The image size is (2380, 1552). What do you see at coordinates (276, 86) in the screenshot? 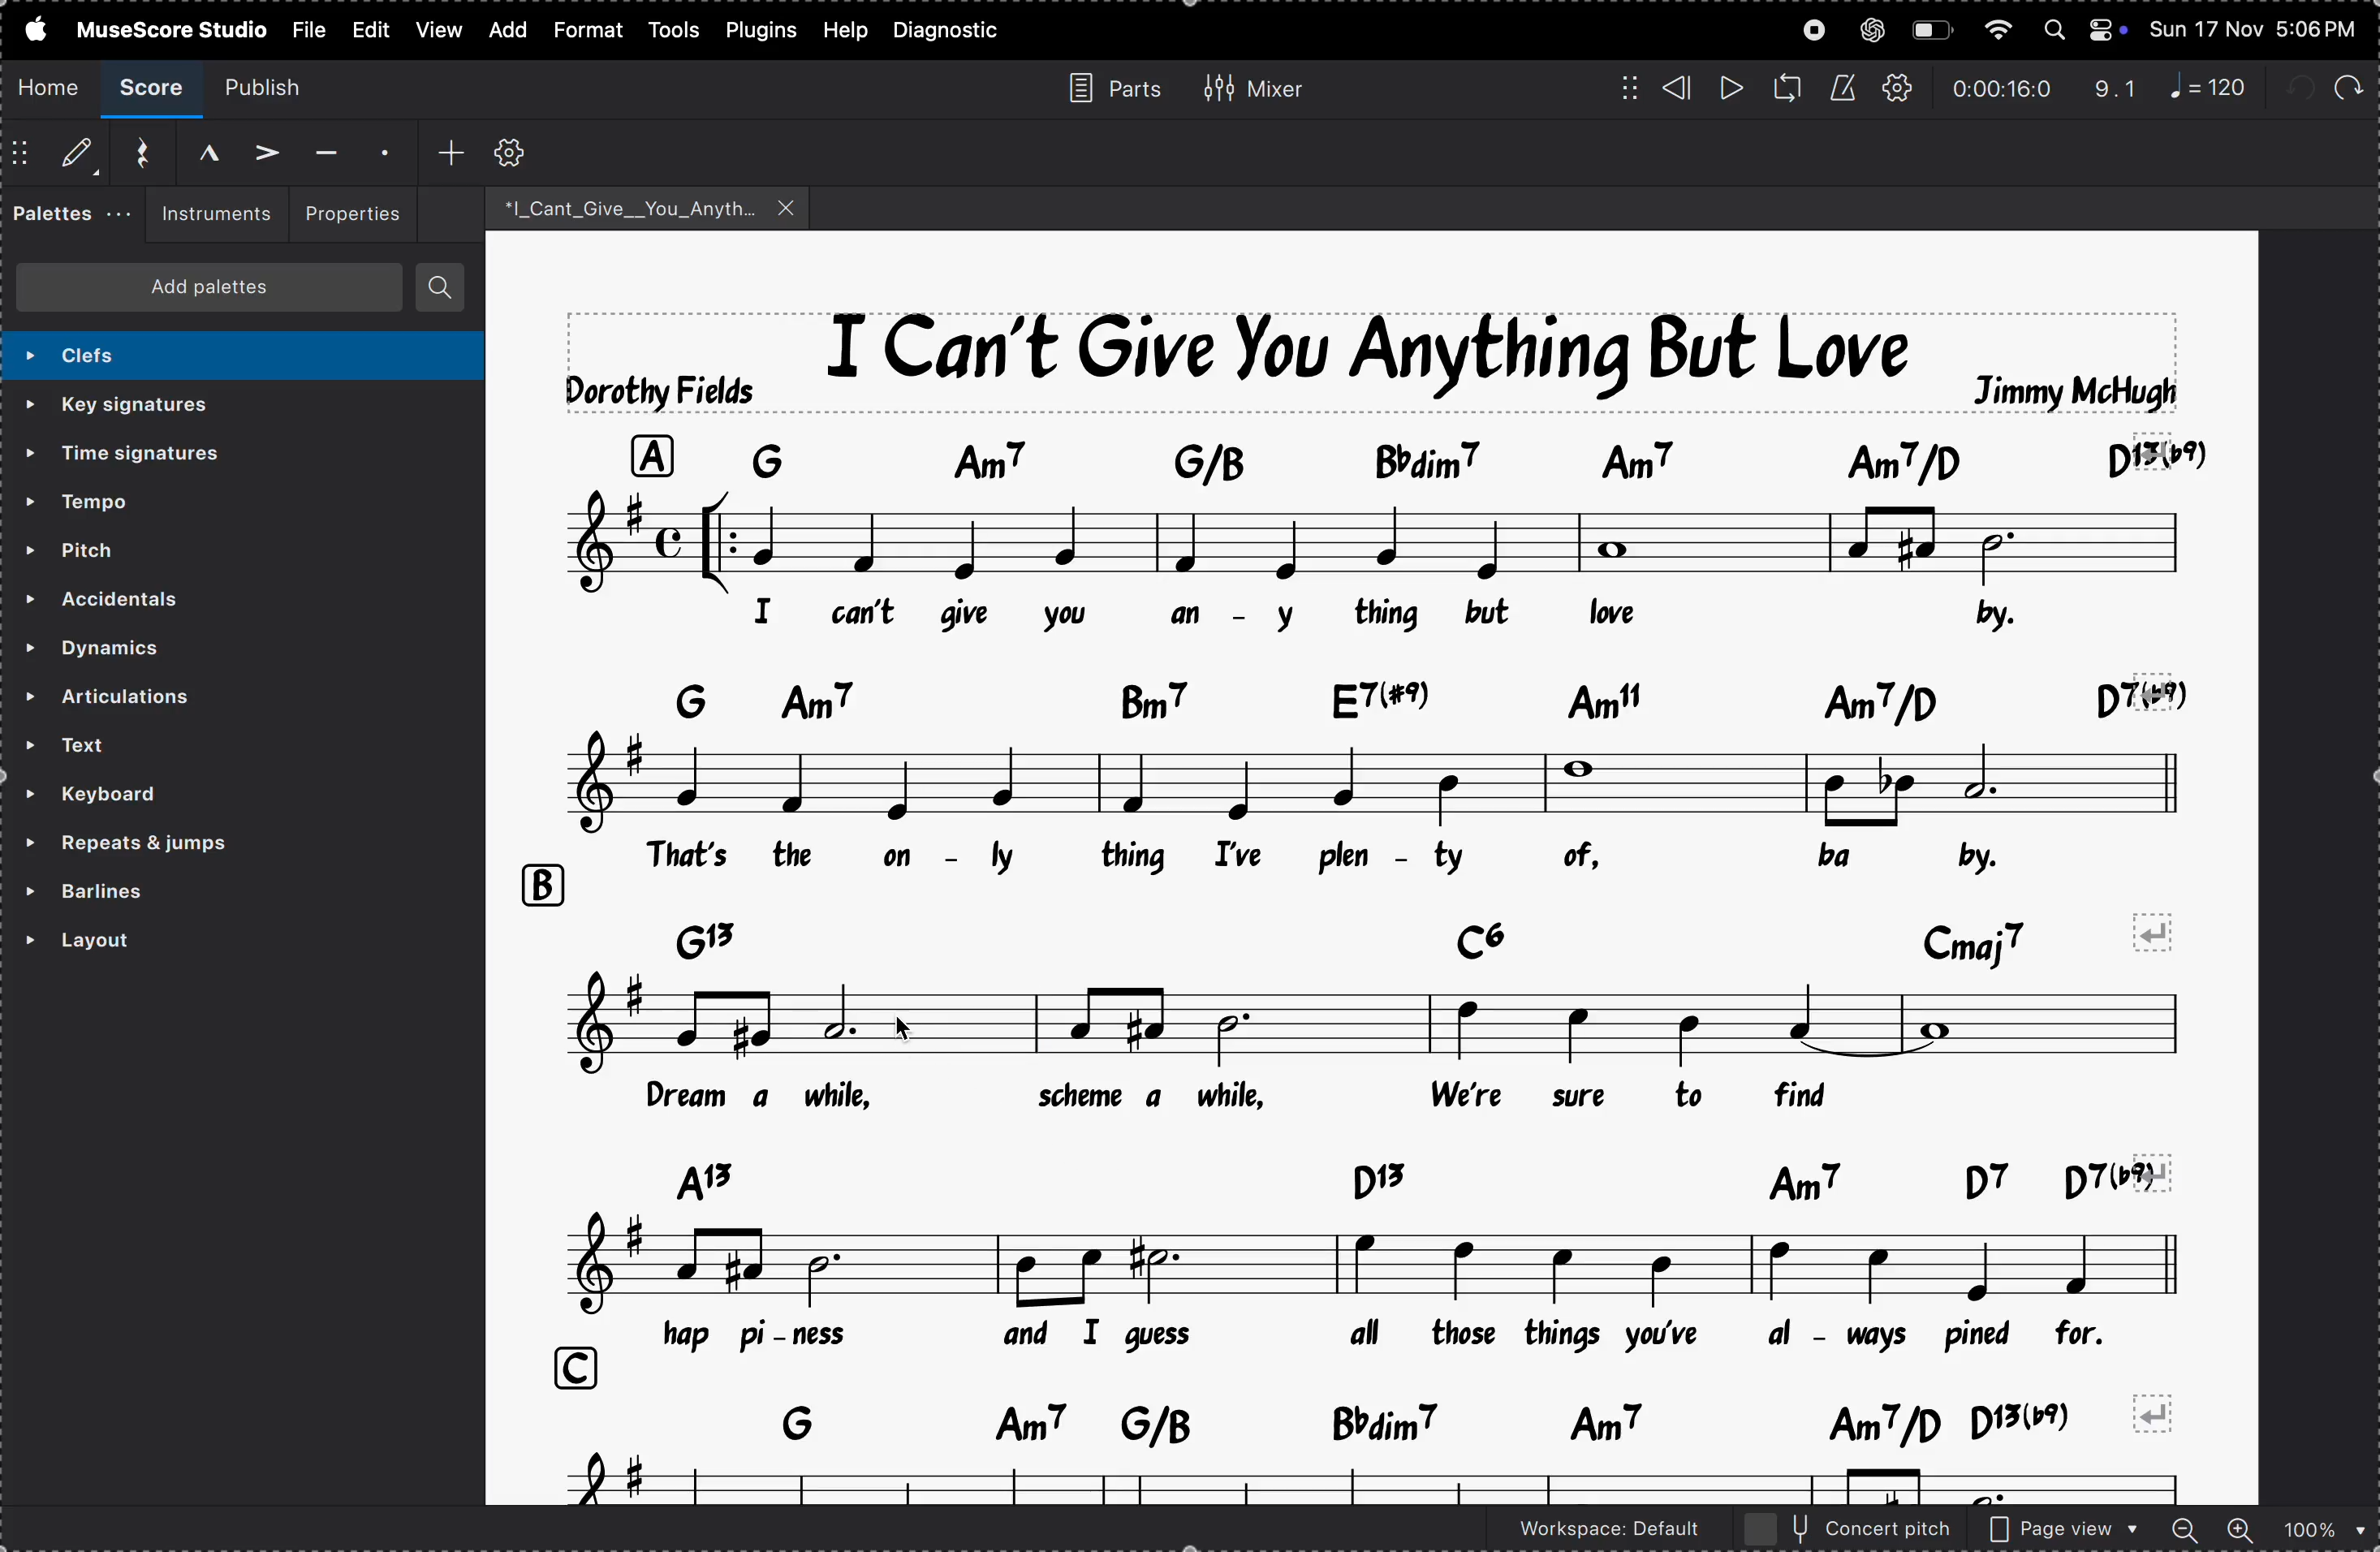
I see `publish` at bounding box center [276, 86].